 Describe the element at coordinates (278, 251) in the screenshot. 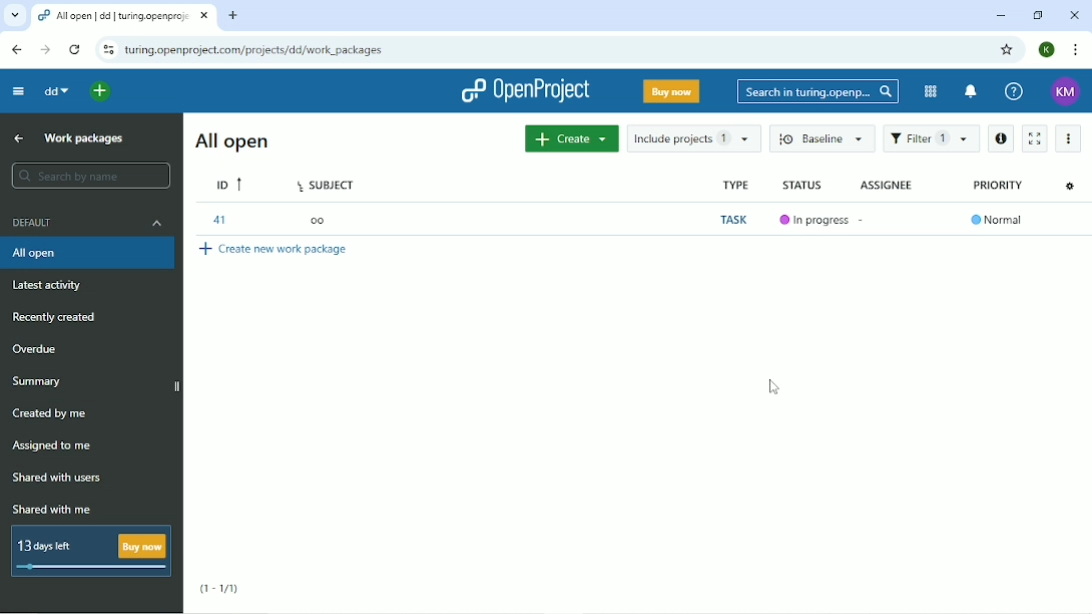

I see `Create new work package` at that location.